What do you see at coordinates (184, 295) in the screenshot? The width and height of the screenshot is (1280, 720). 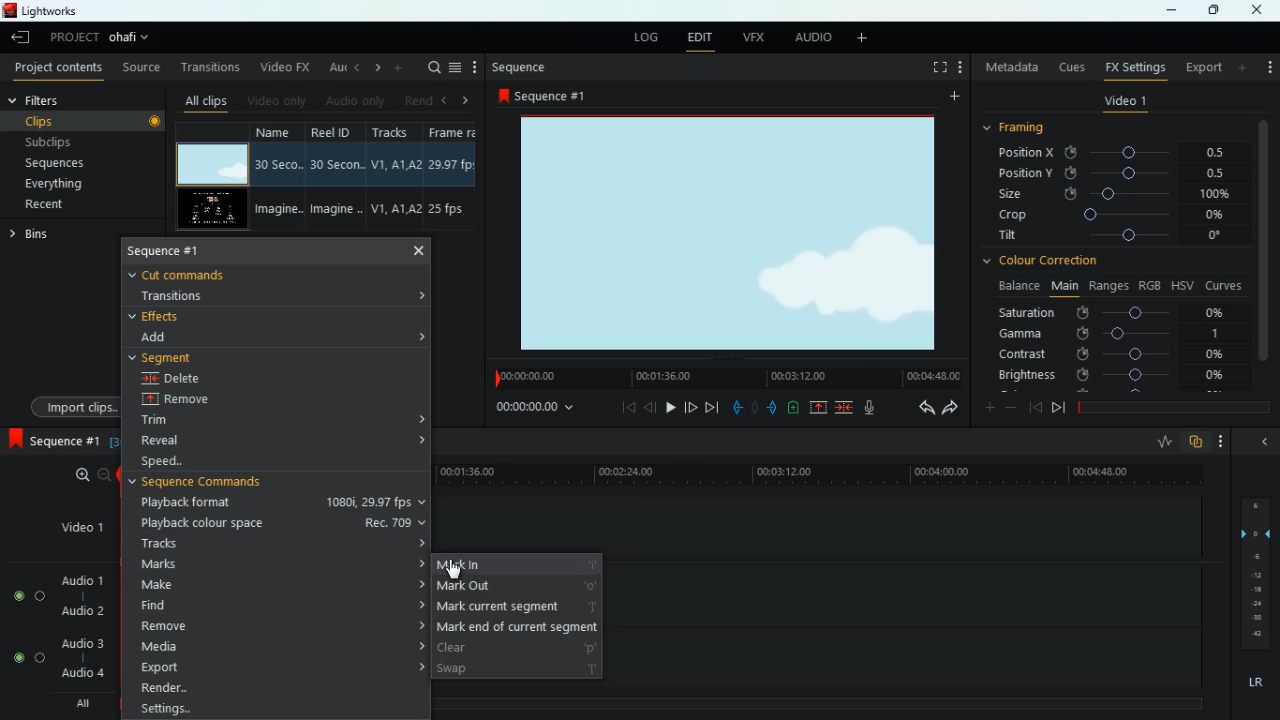 I see `transitions` at bounding box center [184, 295].